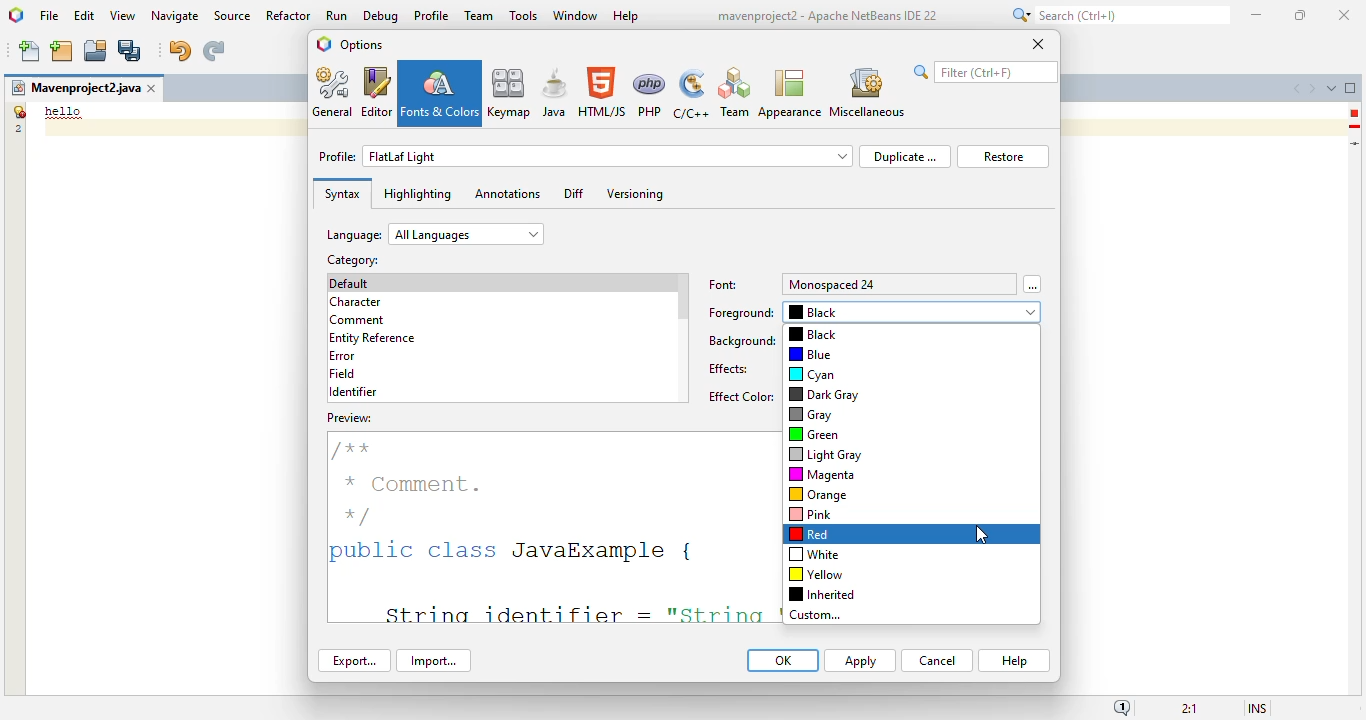 Image resolution: width=1366 pixels, height=720 pixels. Describe the element at coordinates (825, 394) in the screenshot. I see `dark gray` at that location.